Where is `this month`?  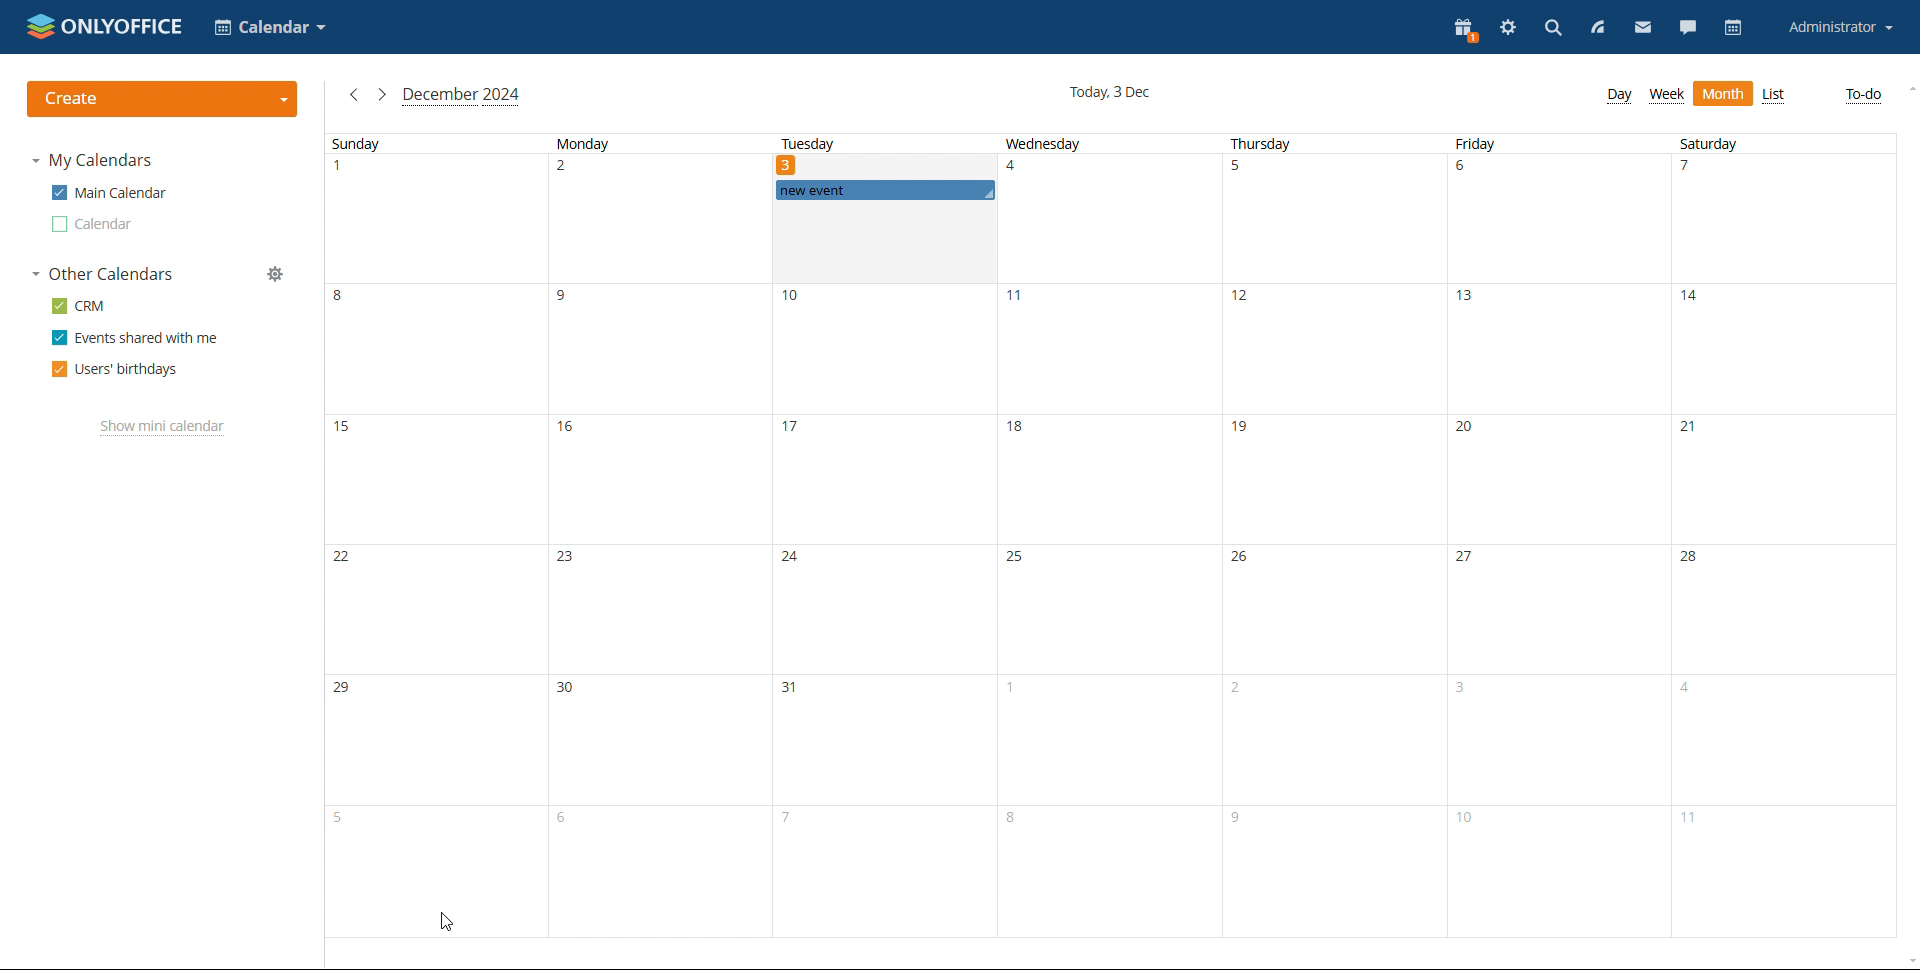 this month is located at coordinates (462, 96).